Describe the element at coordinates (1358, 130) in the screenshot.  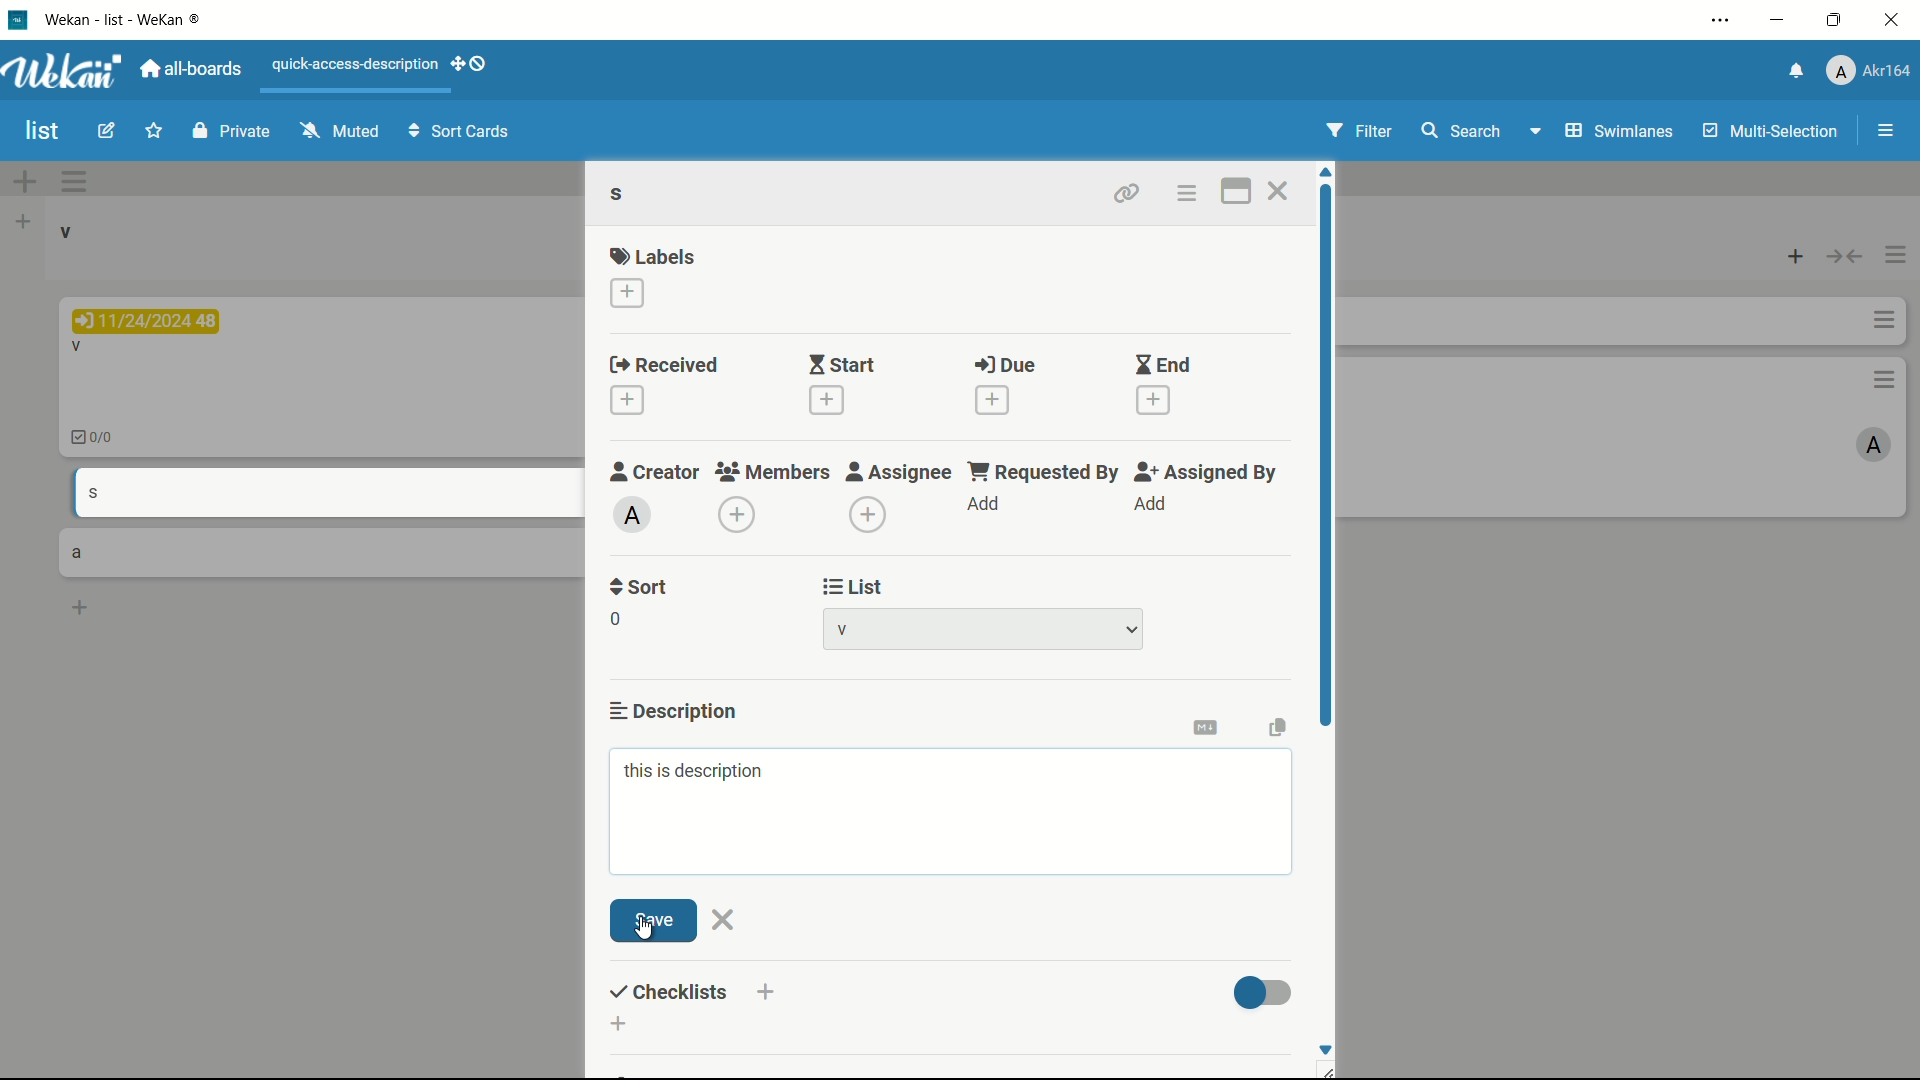
I see `filter` at that location.